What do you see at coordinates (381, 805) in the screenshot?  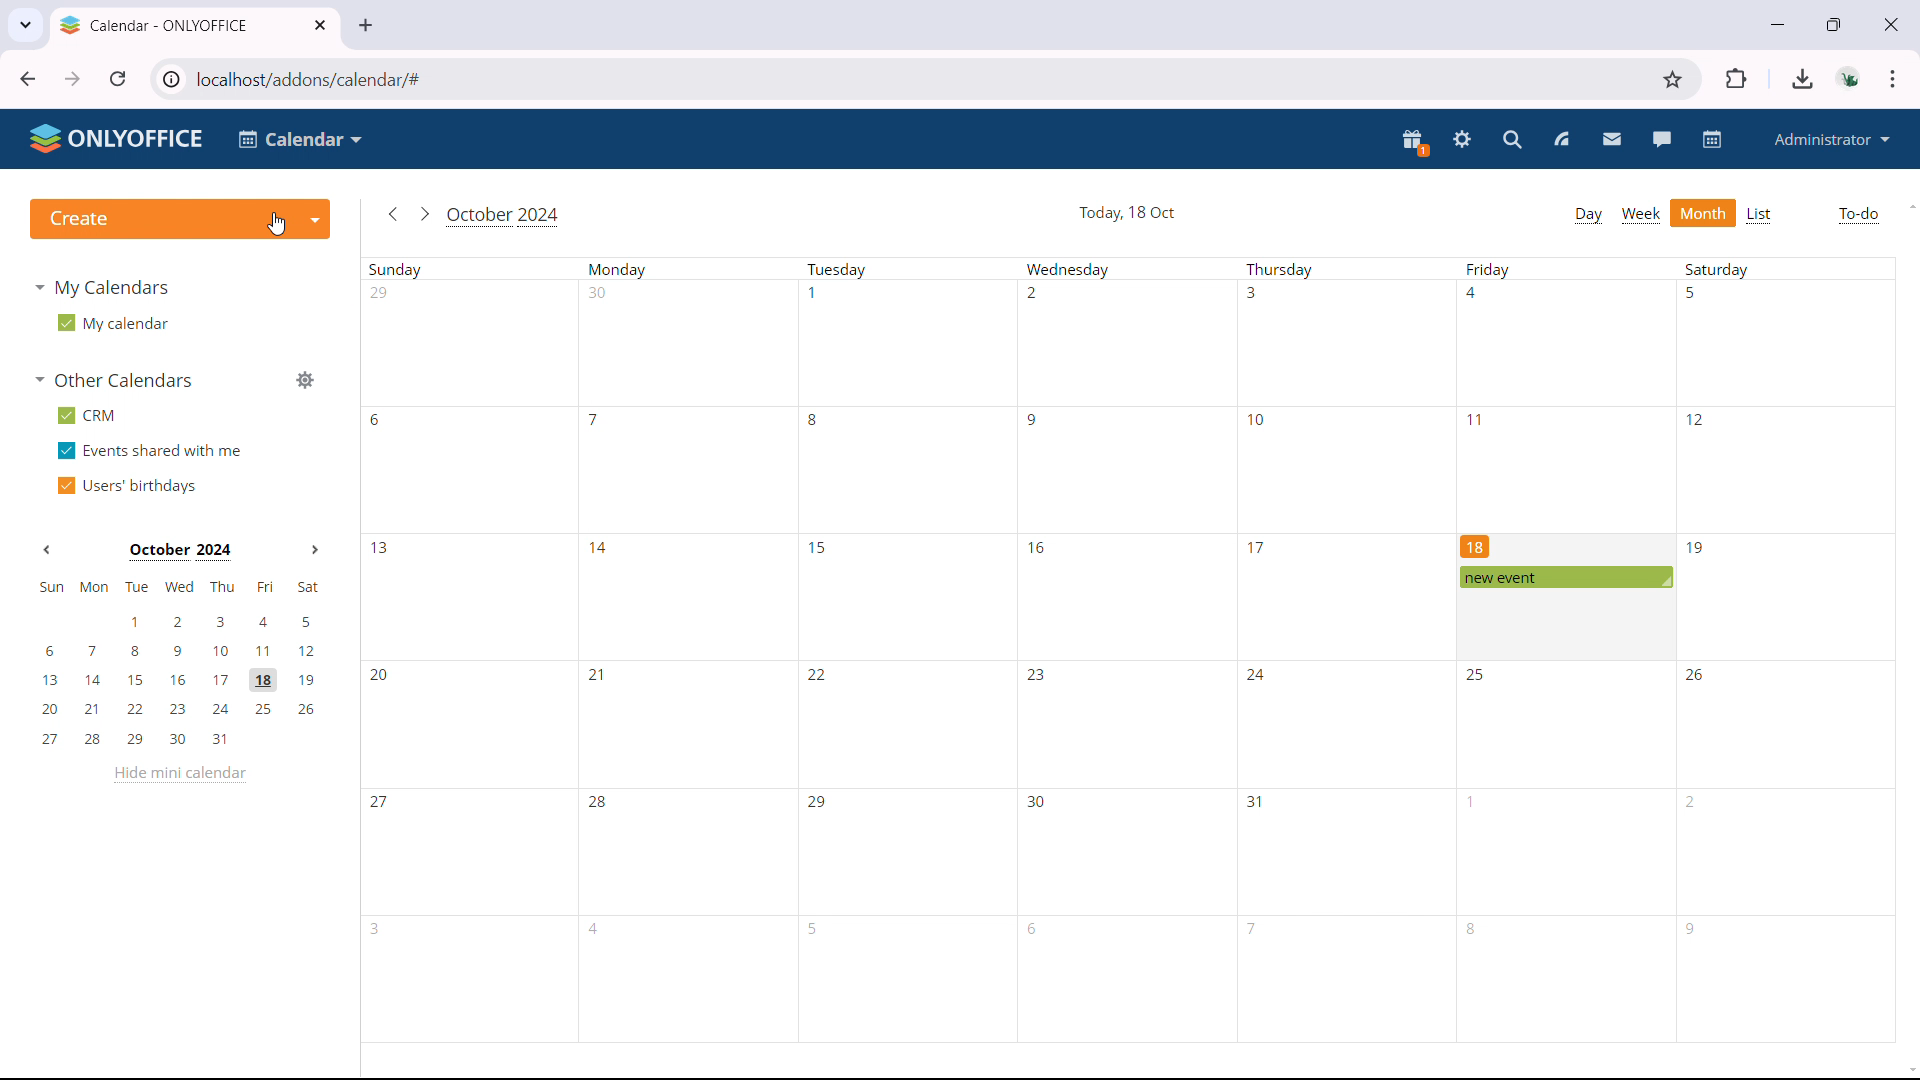 I see `27` at bounding box center [381, 805].